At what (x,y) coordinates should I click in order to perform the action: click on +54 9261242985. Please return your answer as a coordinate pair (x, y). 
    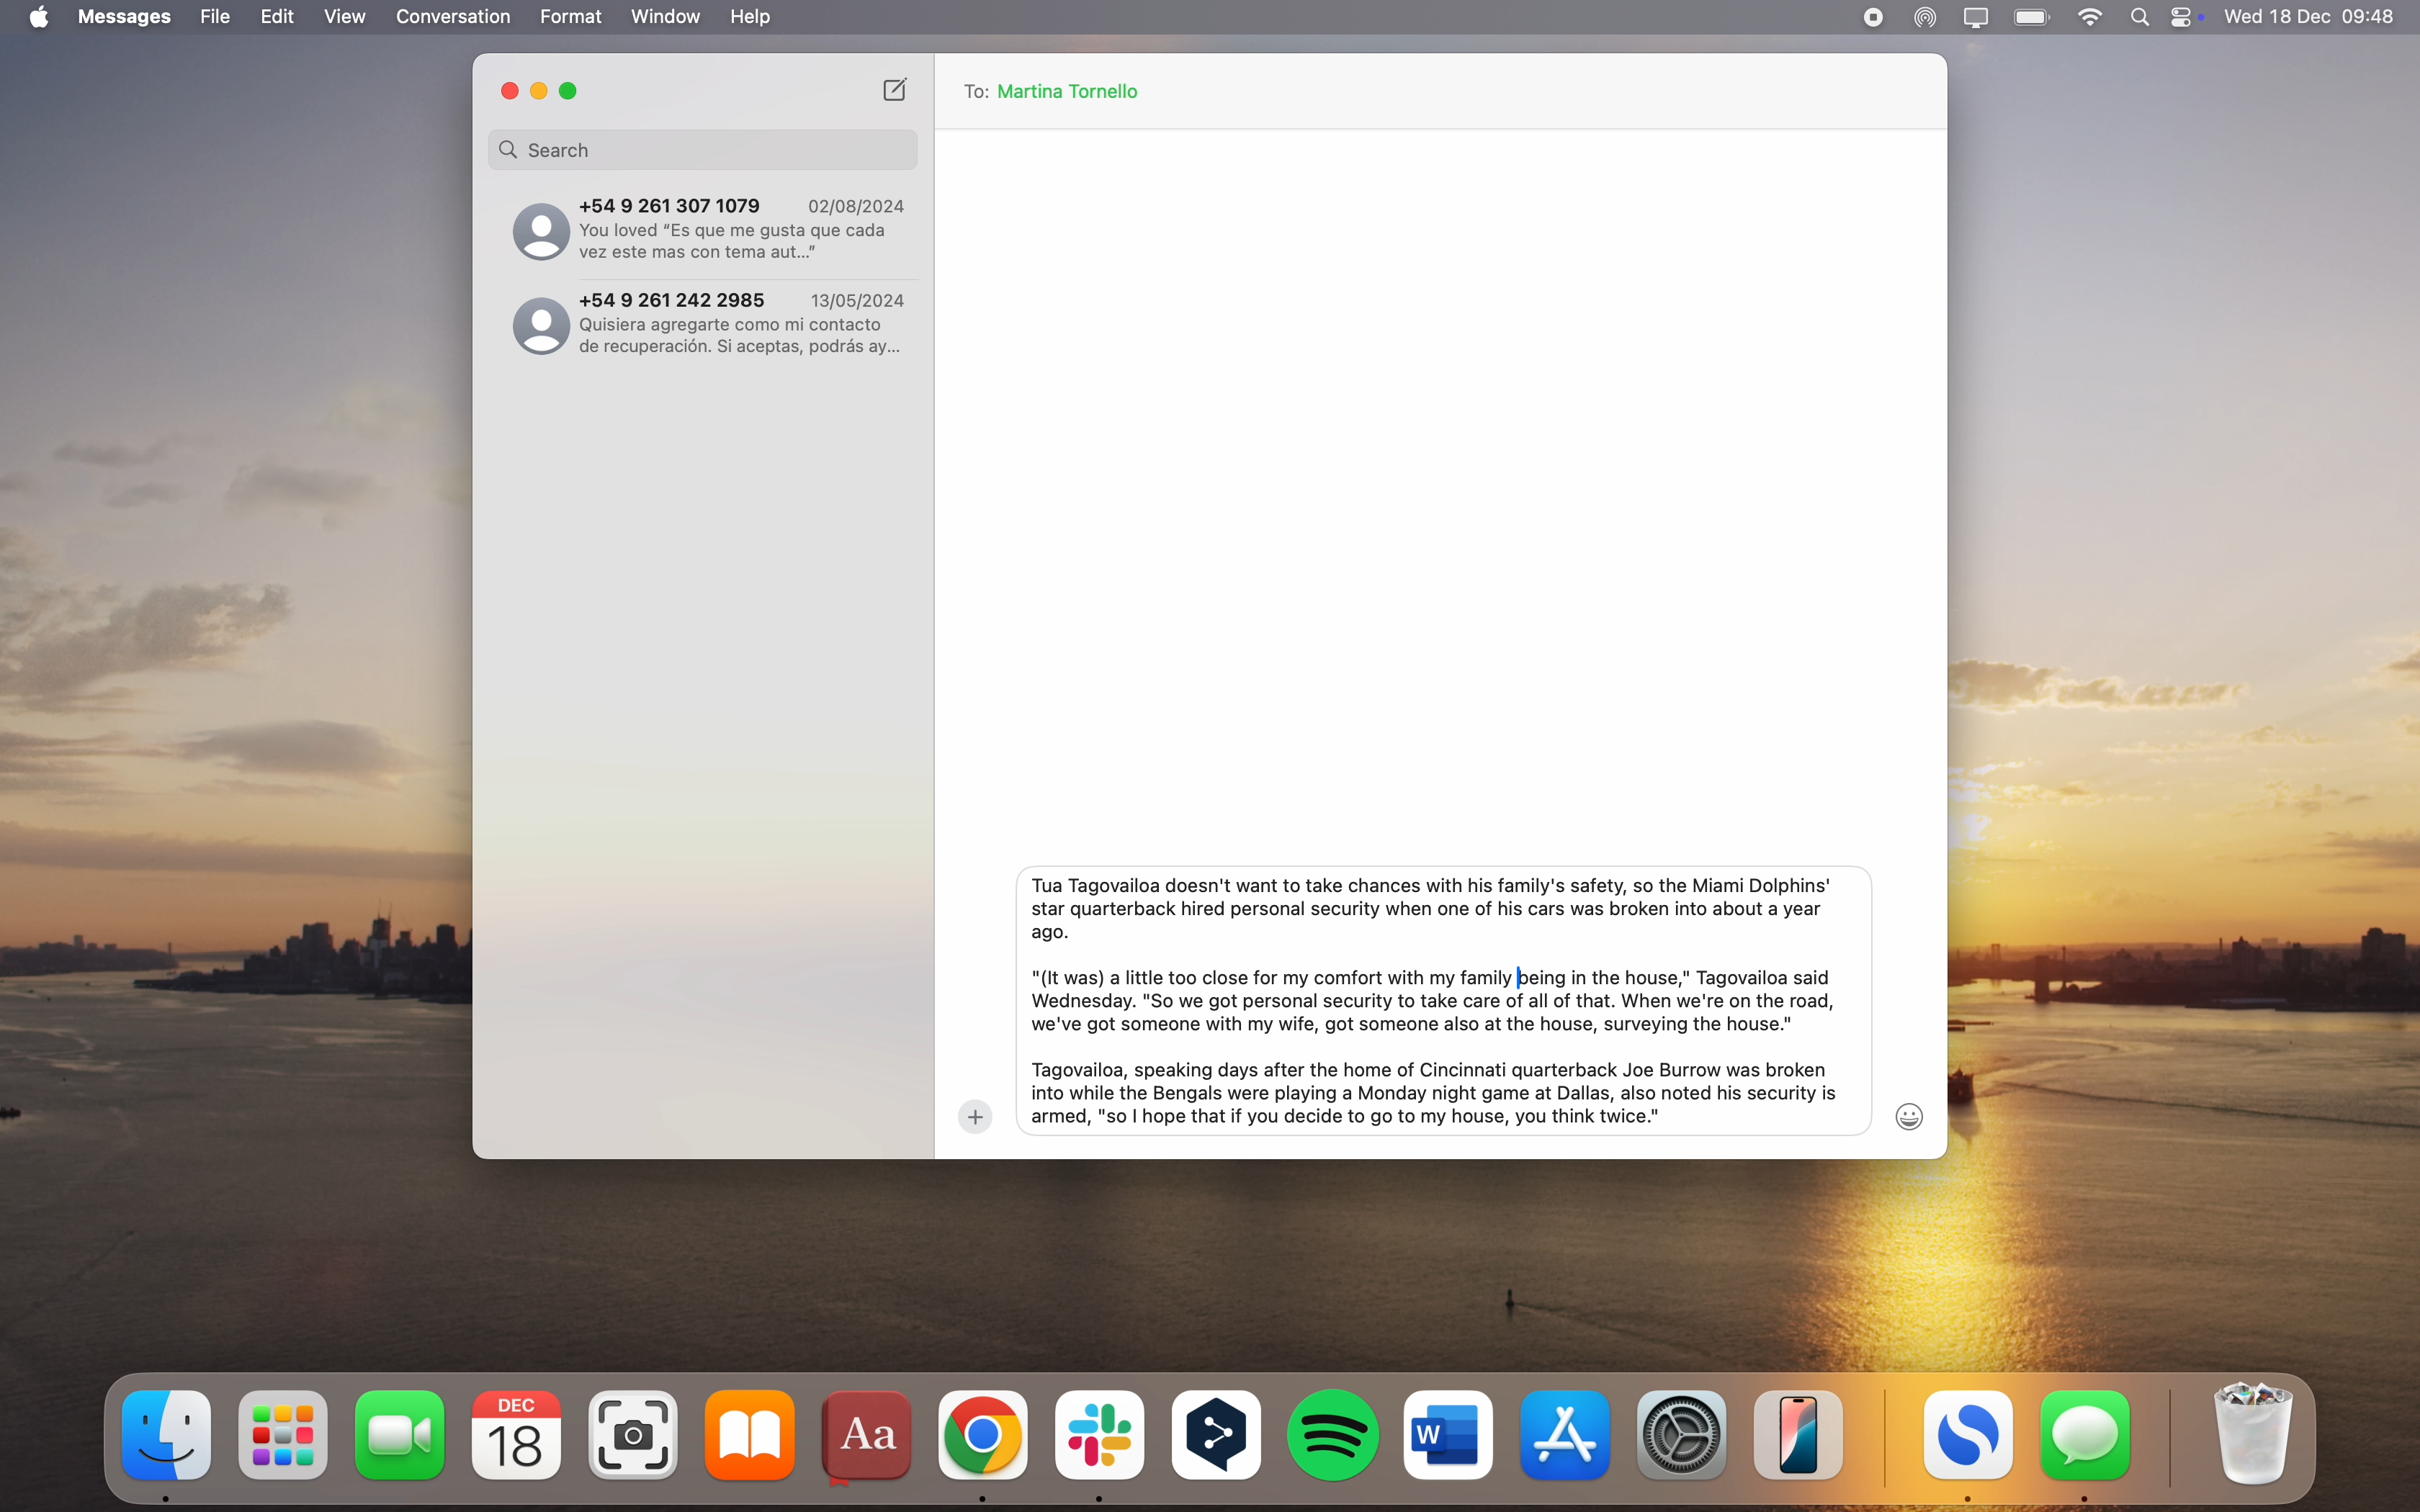
    Looking at the image, I should click on (711, 326).